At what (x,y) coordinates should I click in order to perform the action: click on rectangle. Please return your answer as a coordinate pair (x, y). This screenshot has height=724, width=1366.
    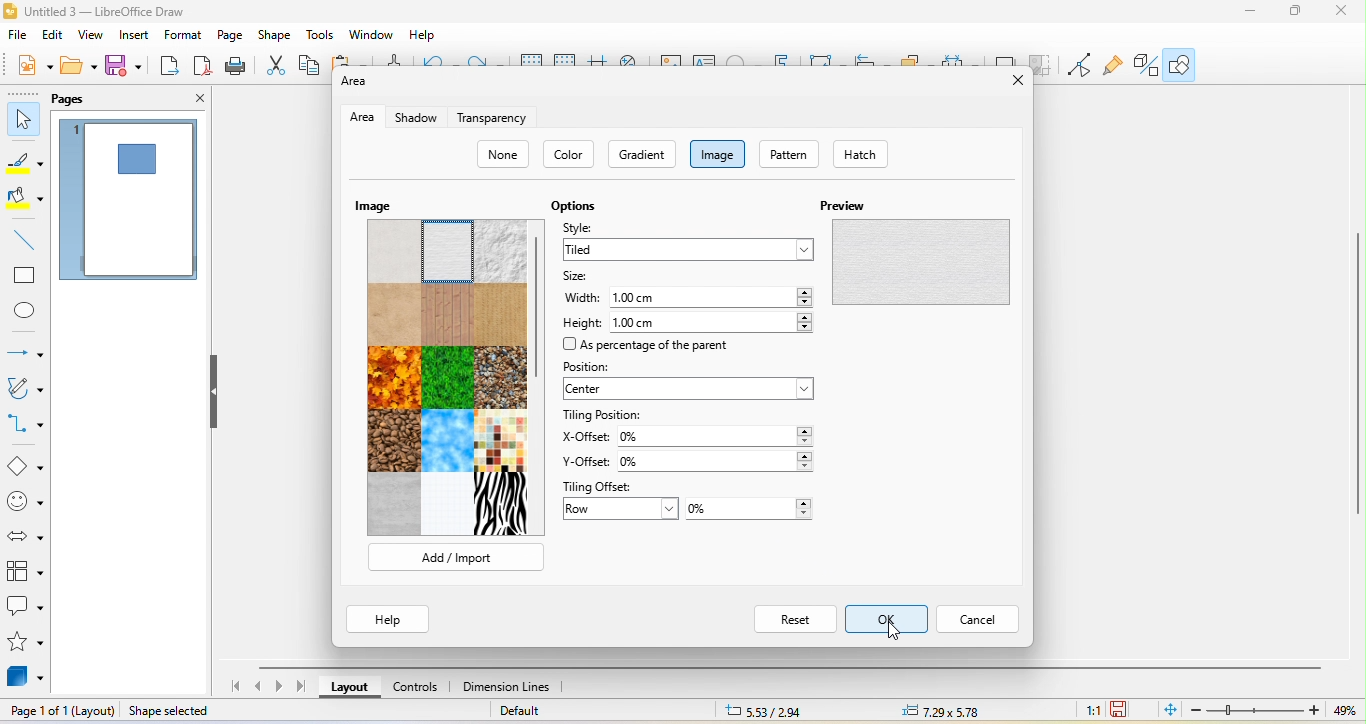
    Looking at the image, I should click on (22, 276).